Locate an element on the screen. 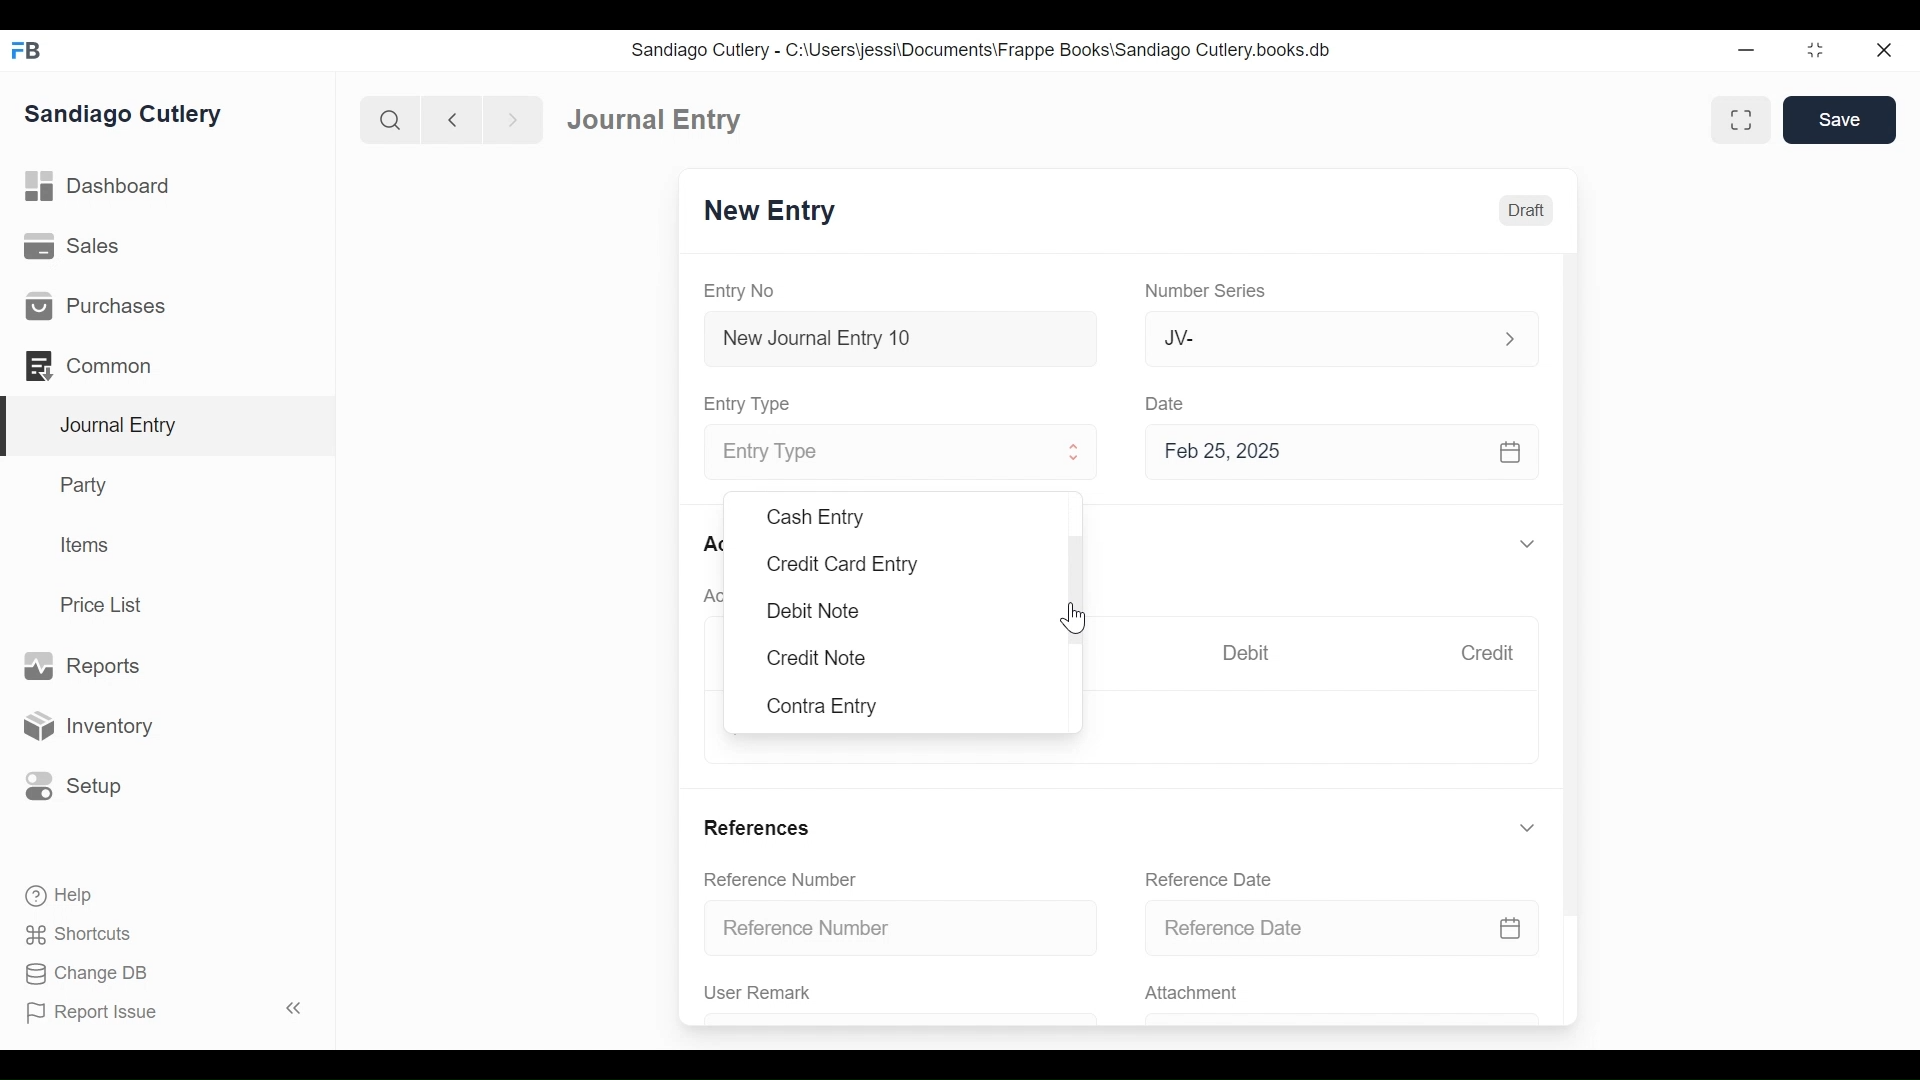 This screenshot has height=1080, width=1920. Inventory is located at coordinates (93, 725).